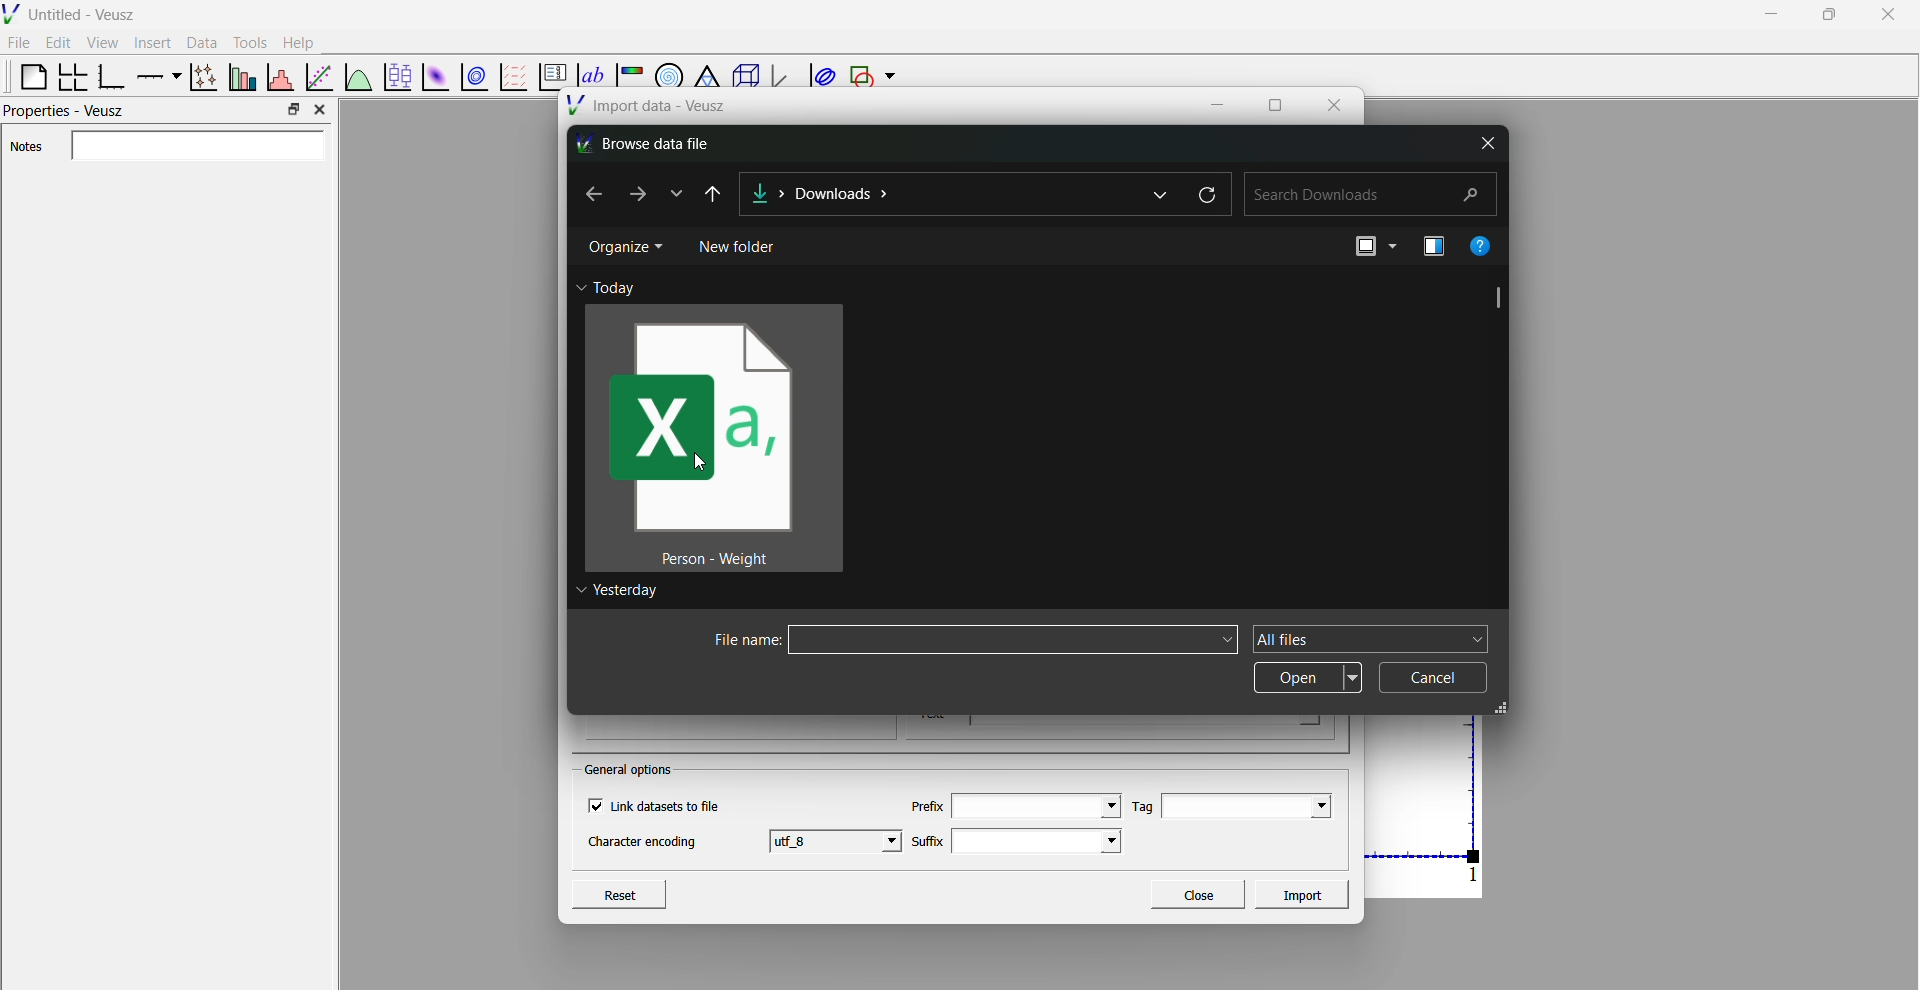  Describe the element at coordinates (201, 77) in the screenshot. I see `plot points with lines and errorbars` at that location.